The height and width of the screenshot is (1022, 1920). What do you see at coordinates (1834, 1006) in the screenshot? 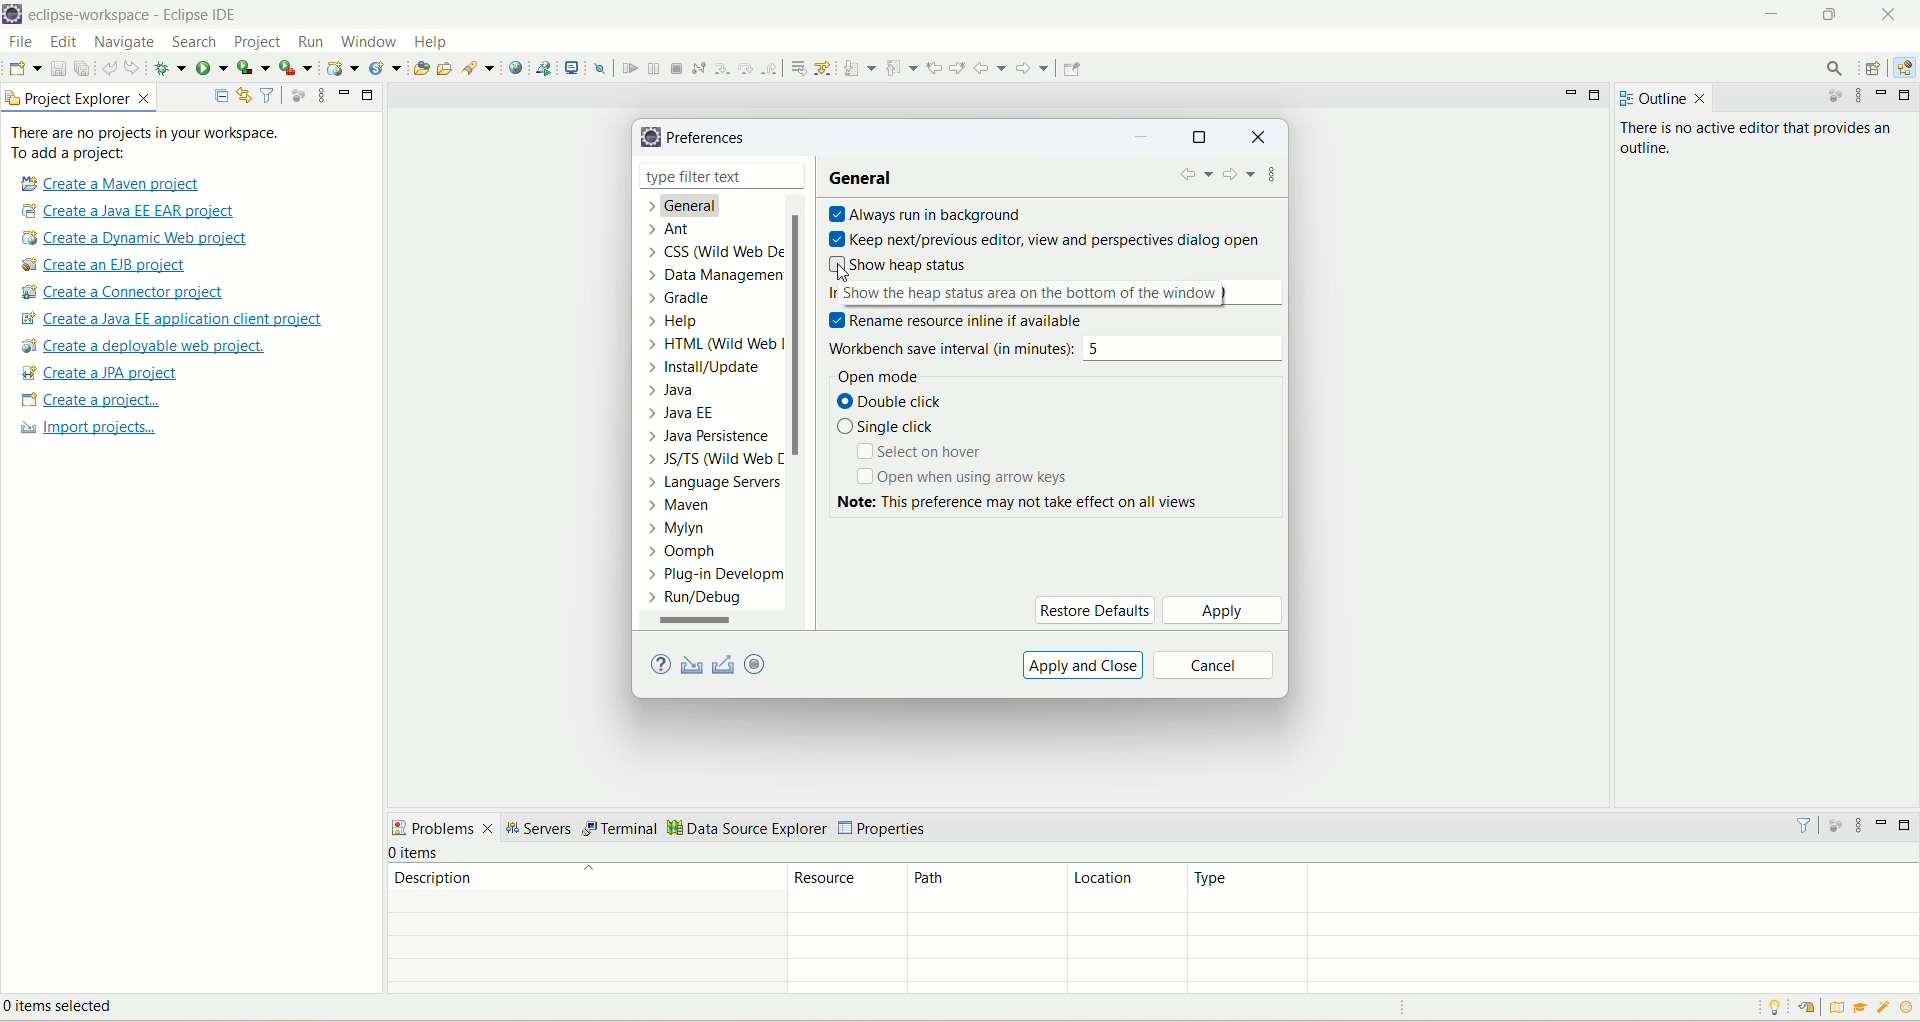
I see `overview` at bounding box center [1834, 1006].